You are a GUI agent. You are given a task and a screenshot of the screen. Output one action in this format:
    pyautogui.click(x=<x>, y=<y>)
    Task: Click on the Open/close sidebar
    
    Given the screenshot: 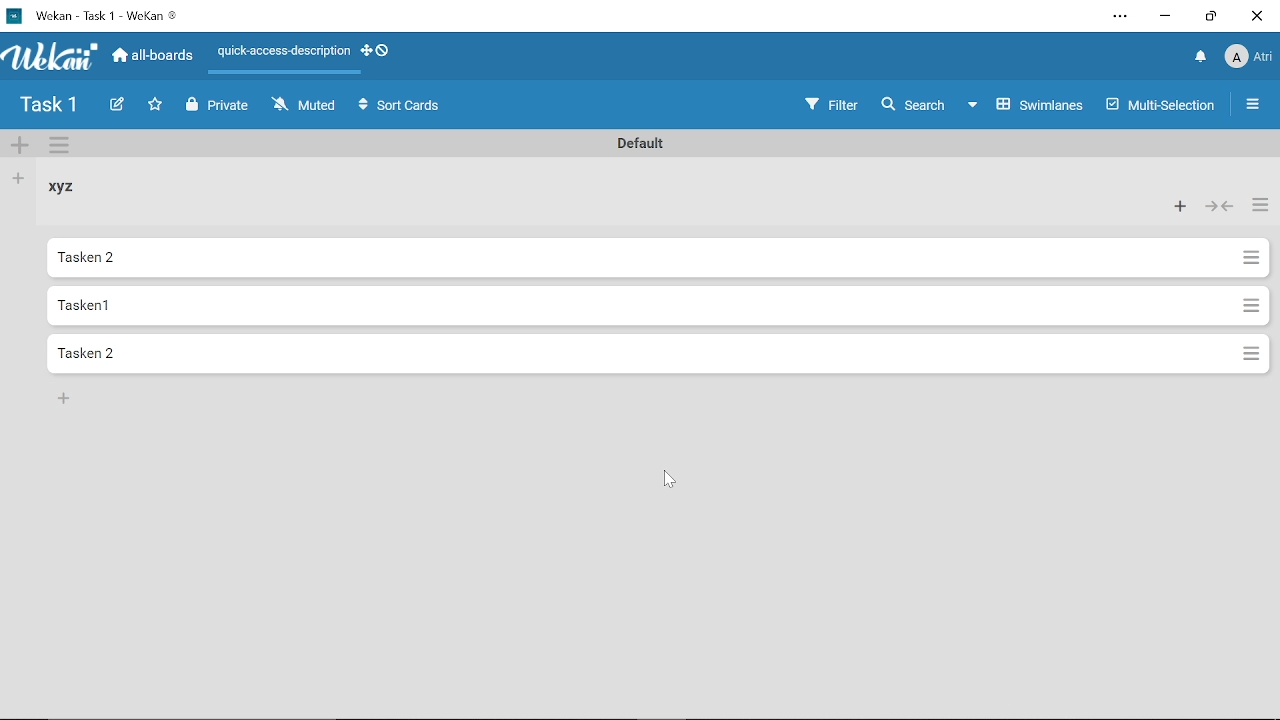 What is the action you would take?
    pyautogui.click(x=1254, y=106)
    